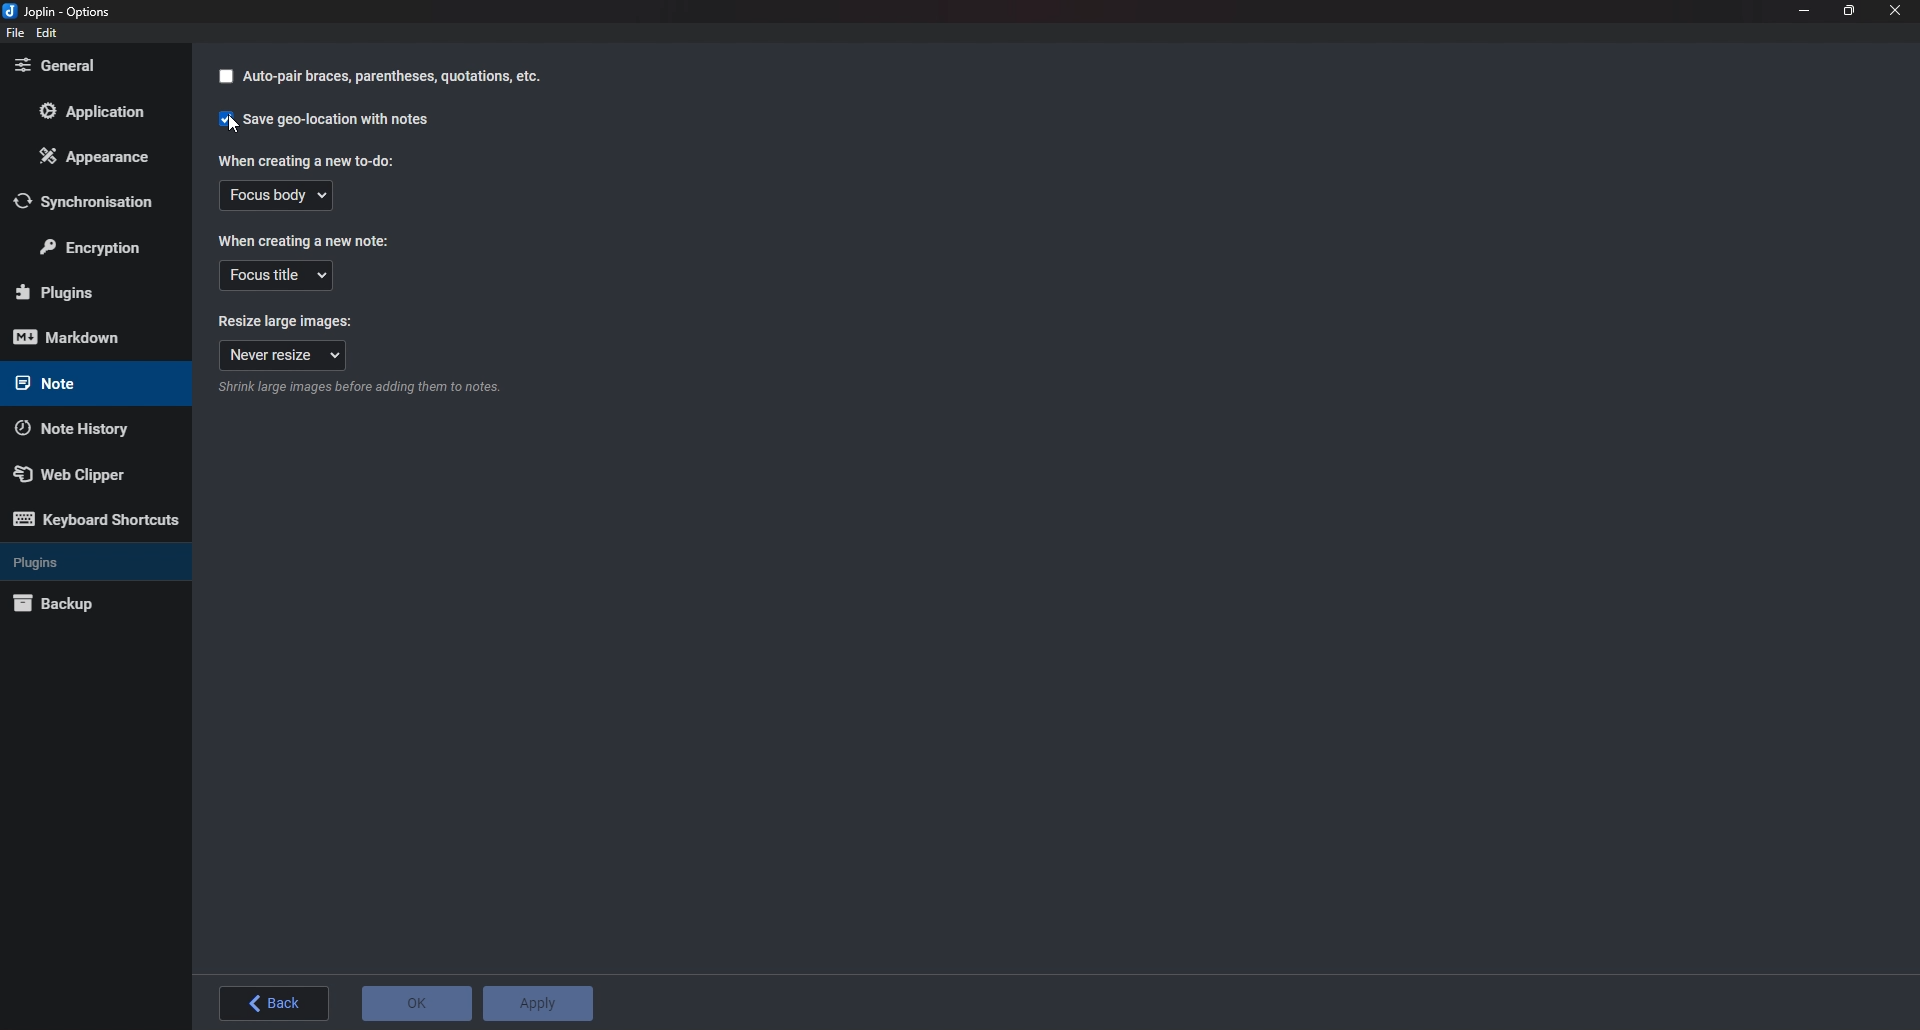 The image size is (1920, 1030). What do you see at coordinates (275, 198) in the screenshot?
I see `Focus body` at bounding box center [275, 198].